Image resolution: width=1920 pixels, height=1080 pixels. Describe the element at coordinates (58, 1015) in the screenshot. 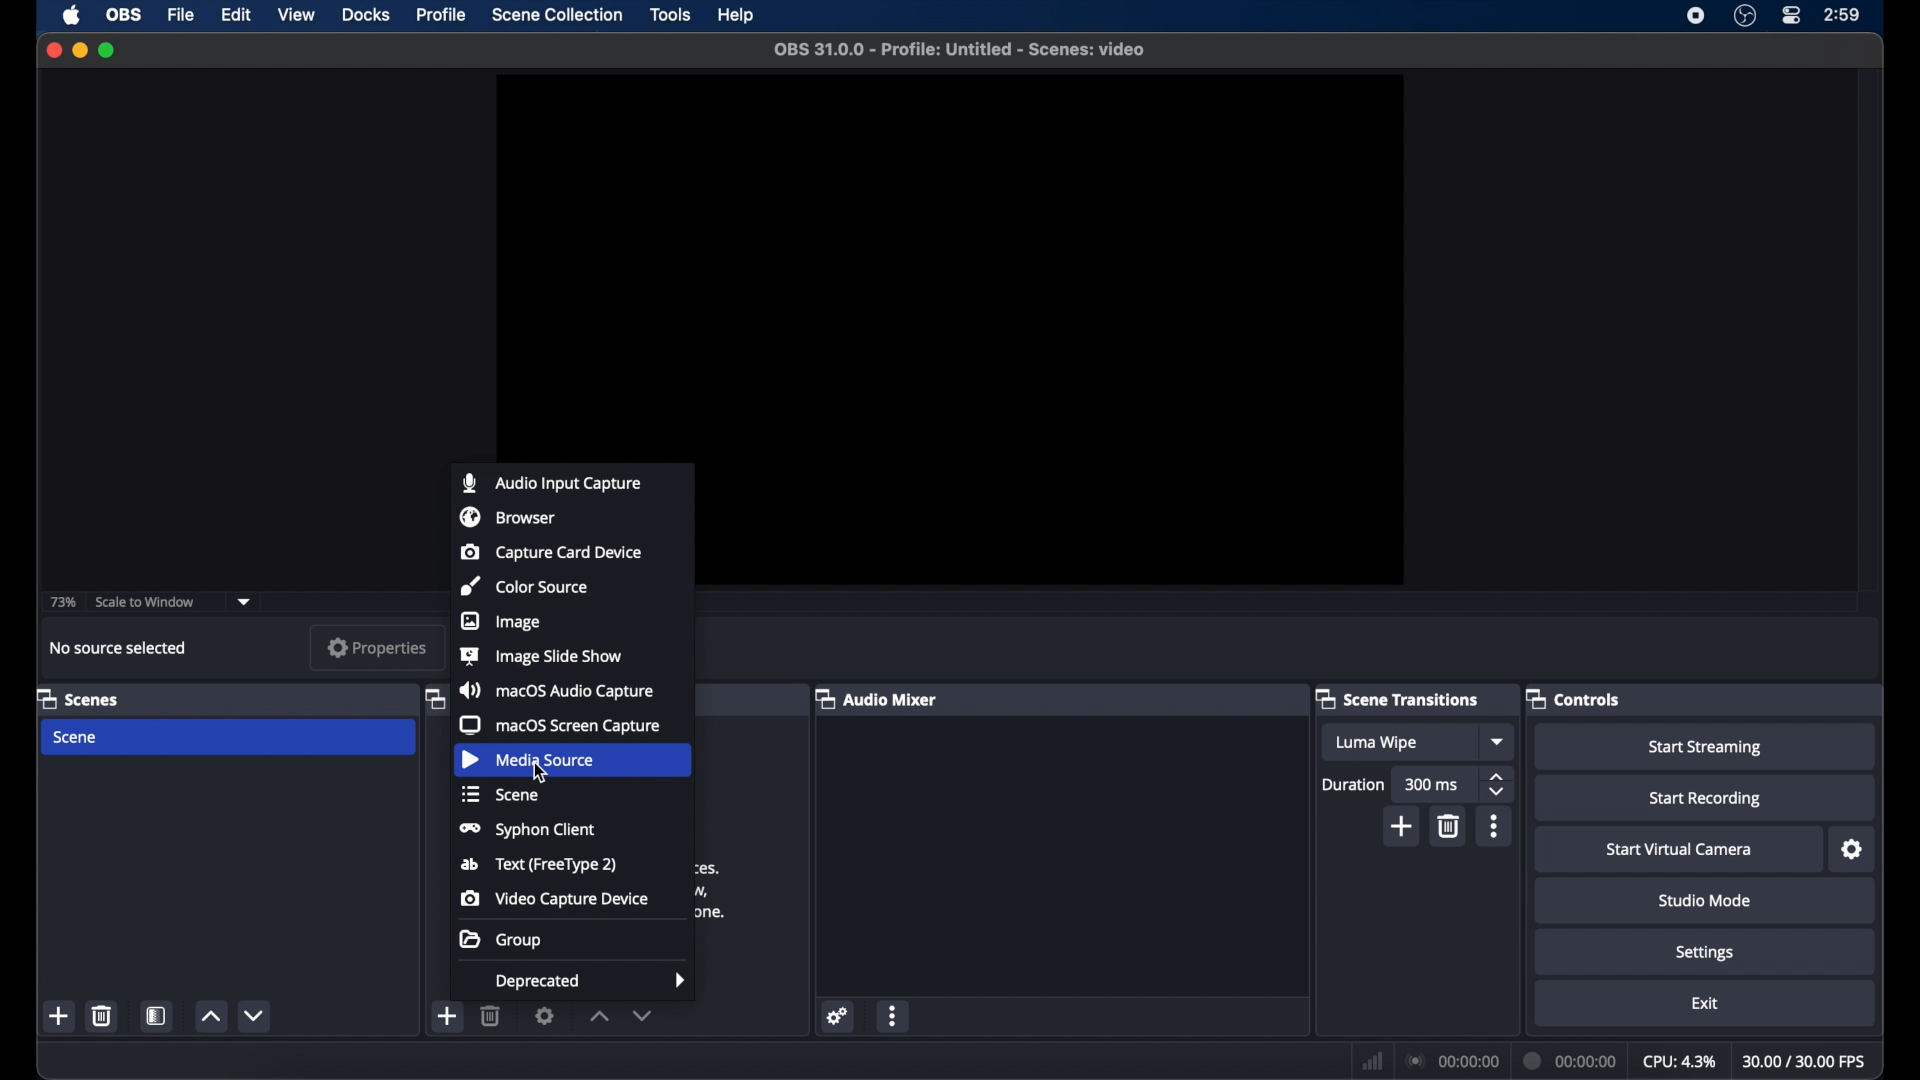

I see `add` at that location.